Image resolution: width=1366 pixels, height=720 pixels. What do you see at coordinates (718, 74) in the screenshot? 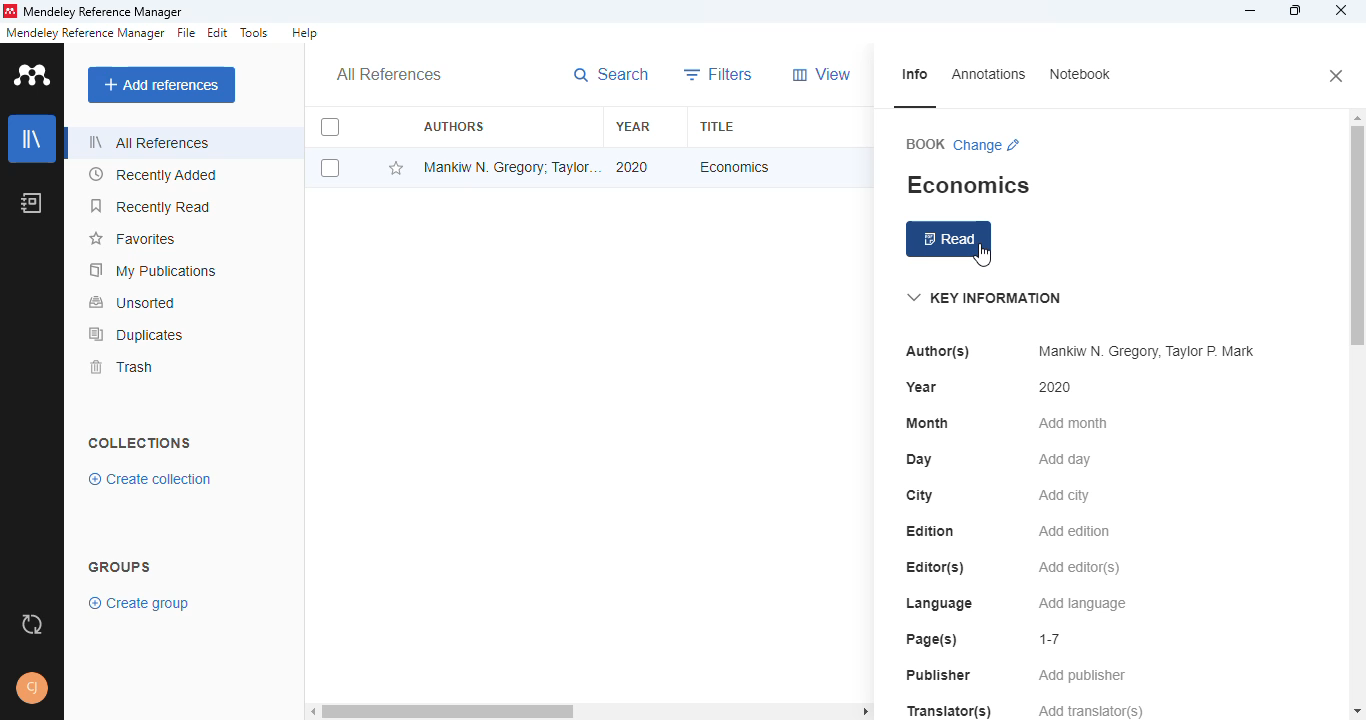
I see `filters` at bounding box center [718, 74].